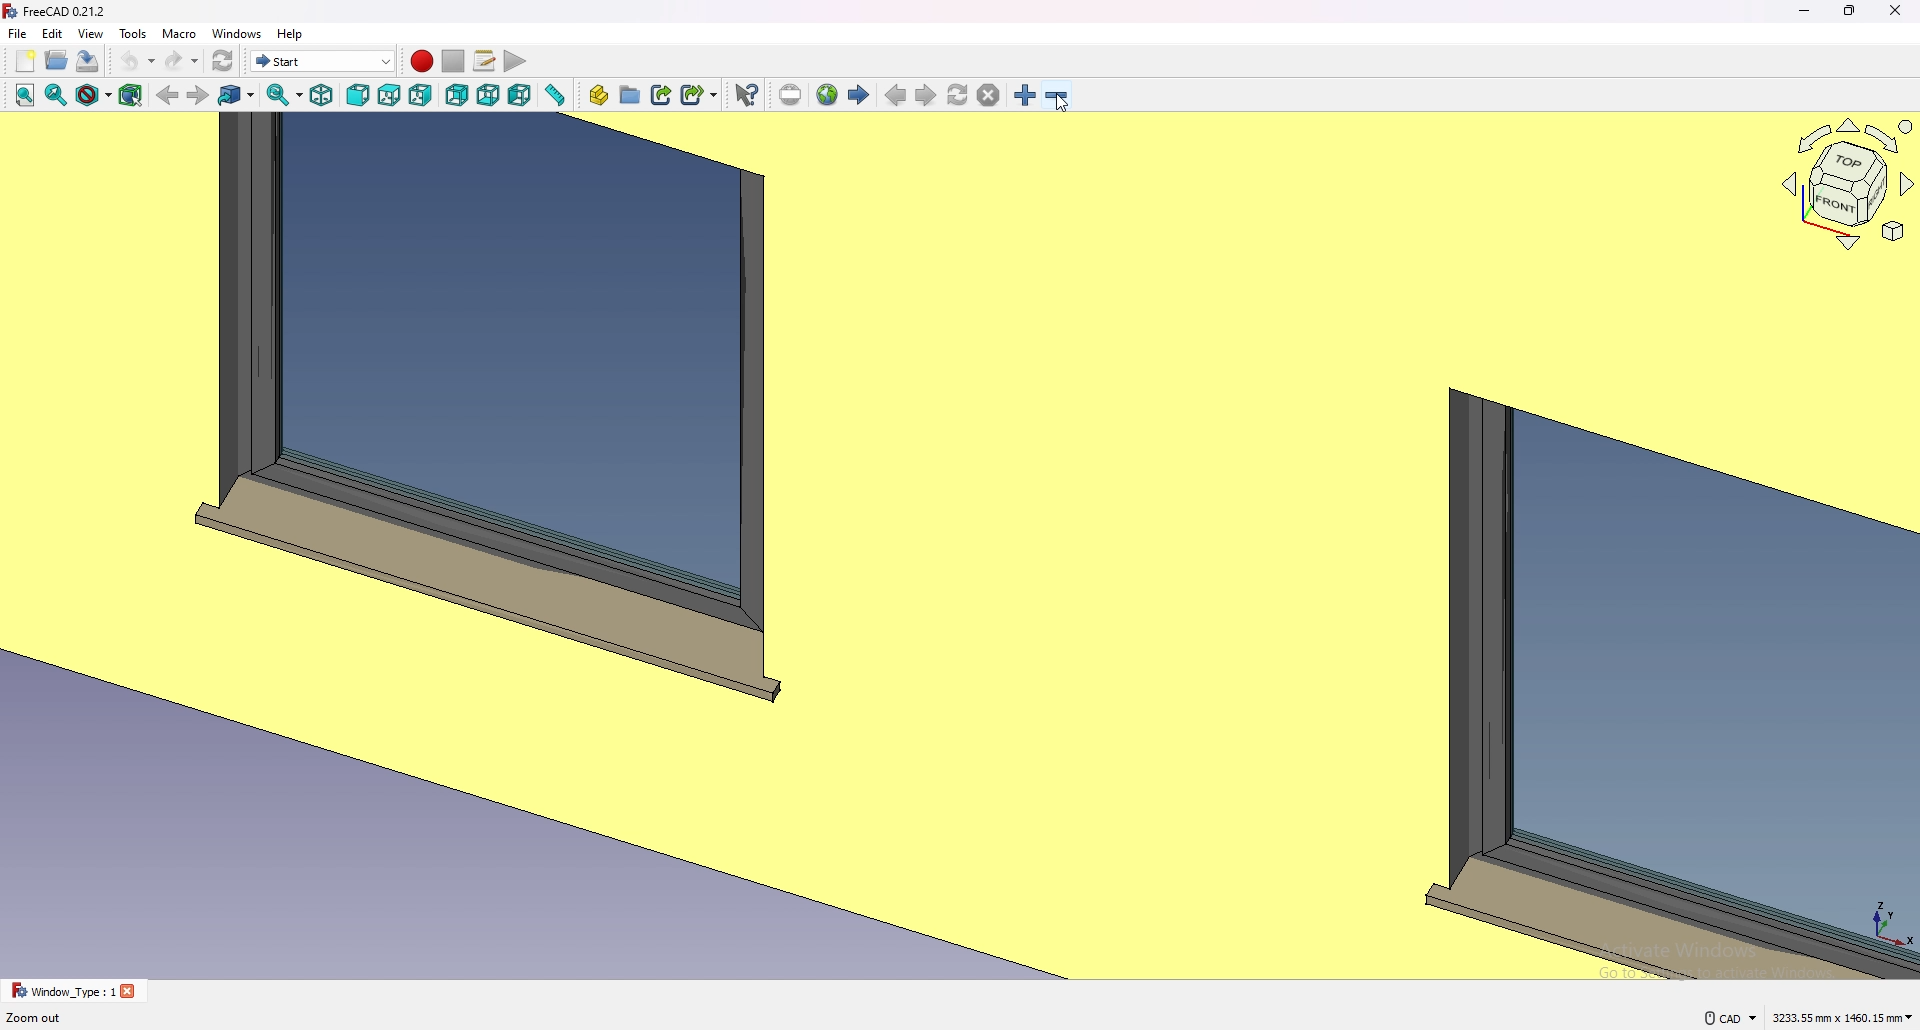  Describe the element at coordinates (1896, 11) in the screenshot. I see `close` at that location.